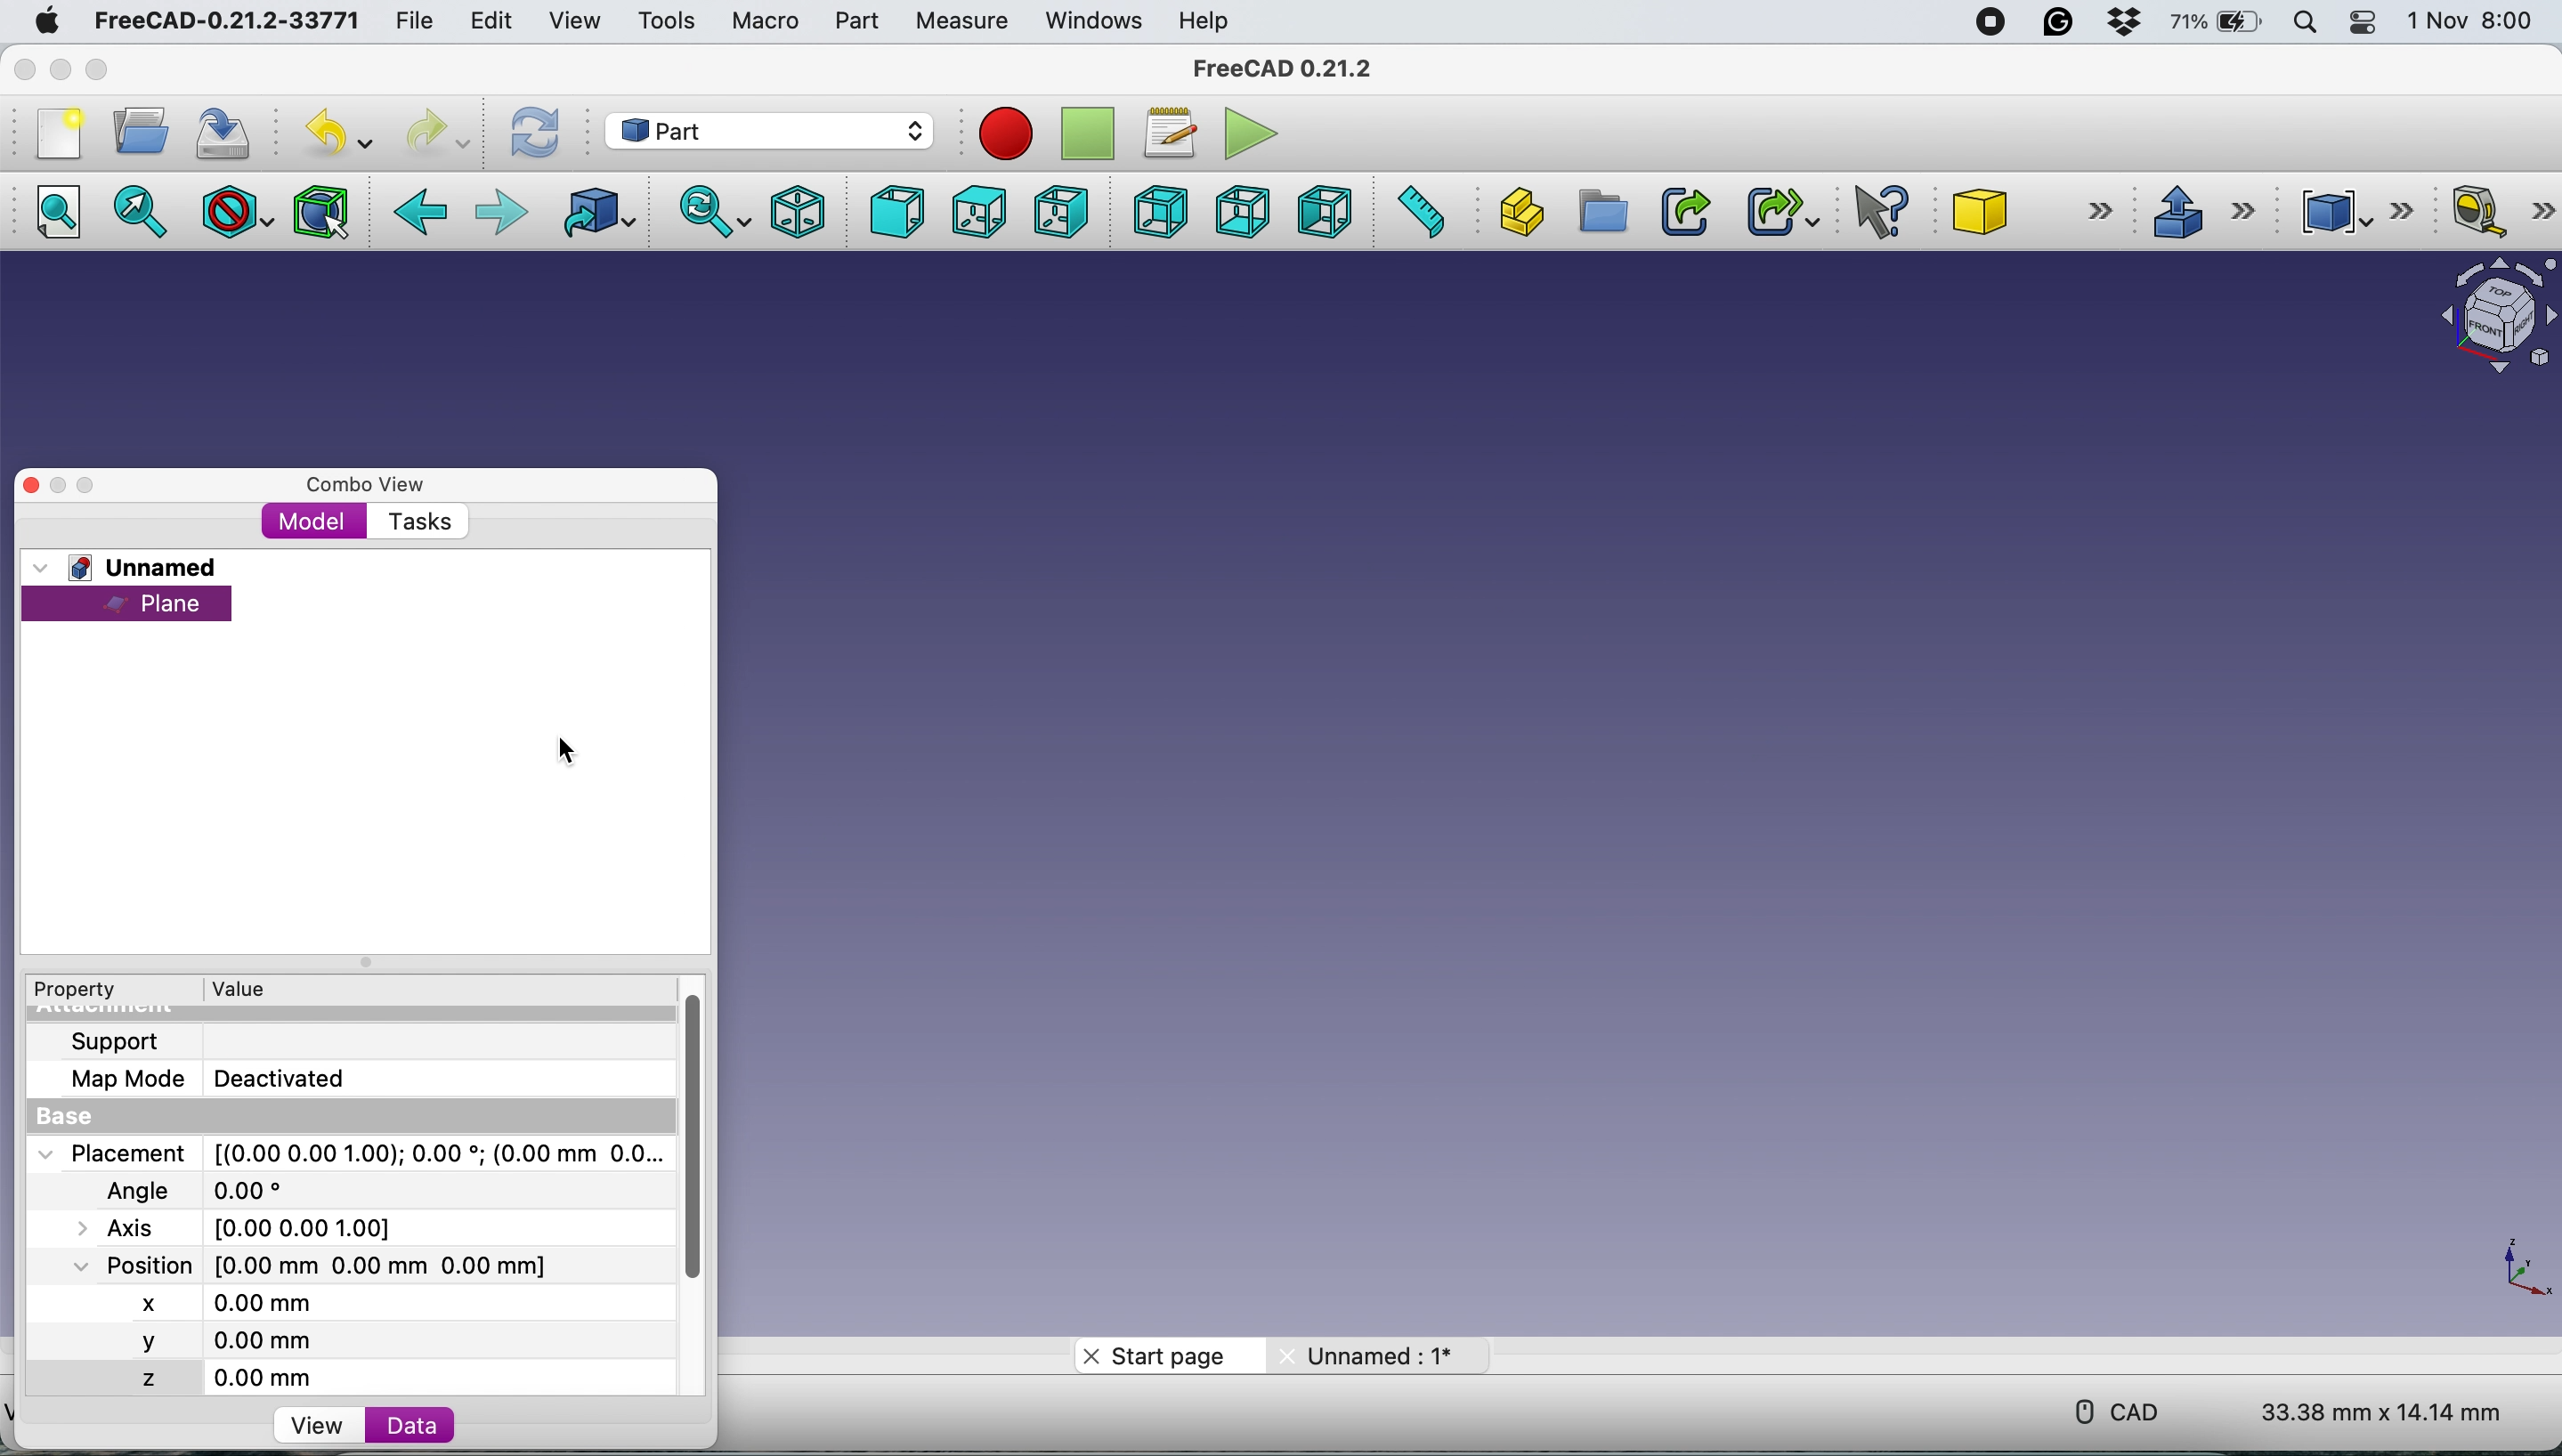  I want to click on backward, so click(418, 212).